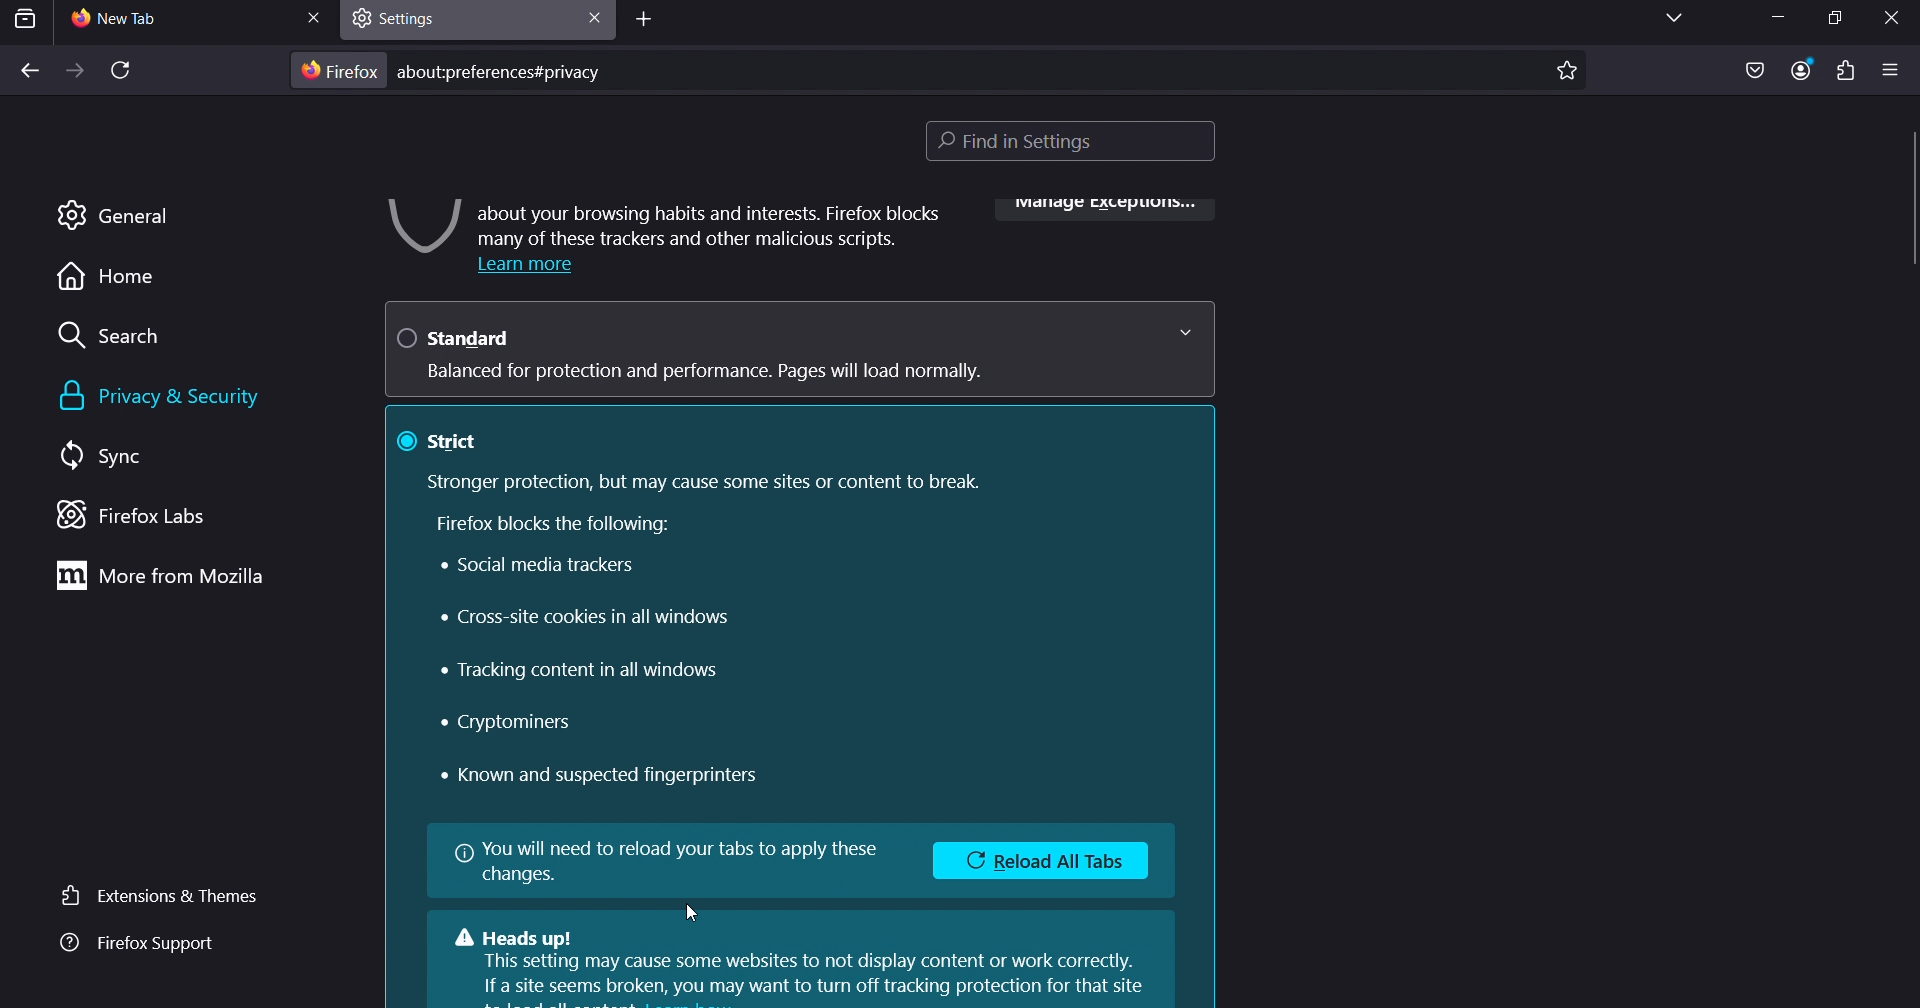  I want to click on more from mozilla, so click(166, 577).